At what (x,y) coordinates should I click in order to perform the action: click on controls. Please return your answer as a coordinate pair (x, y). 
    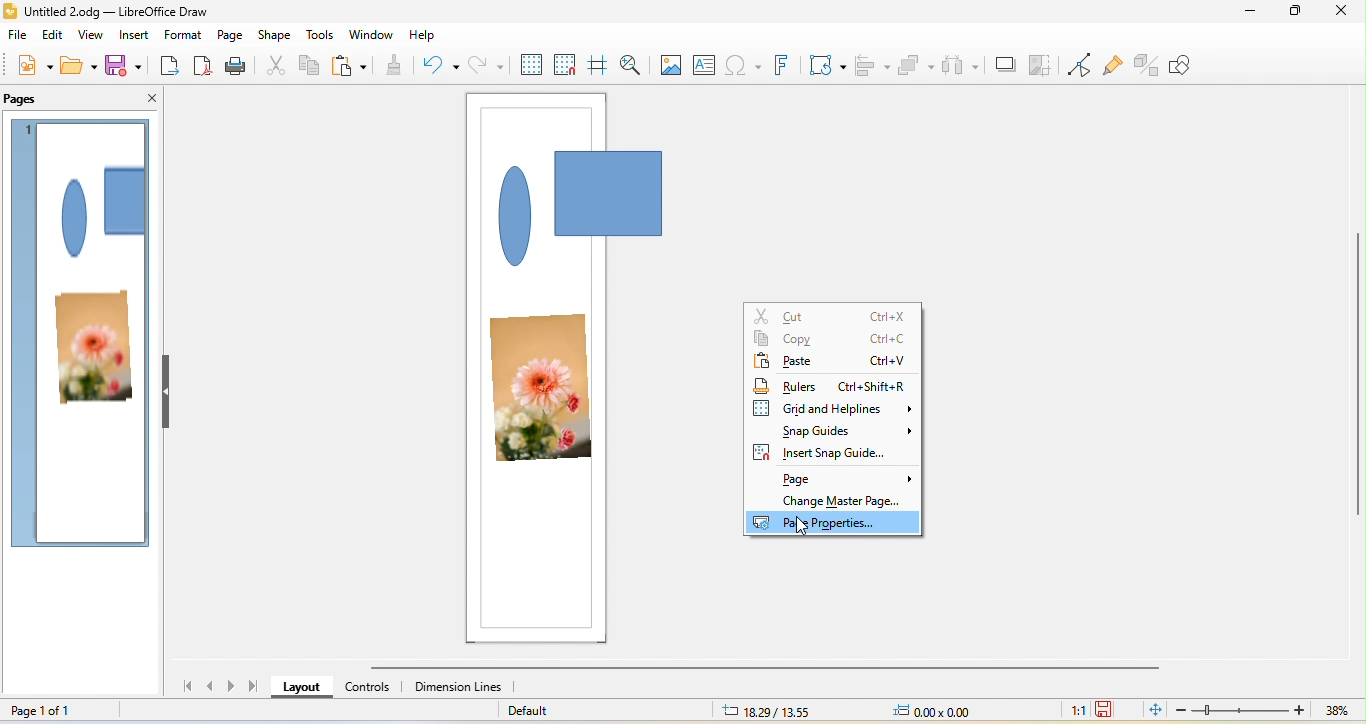
    Looking at the image, I should click on (363, 692).